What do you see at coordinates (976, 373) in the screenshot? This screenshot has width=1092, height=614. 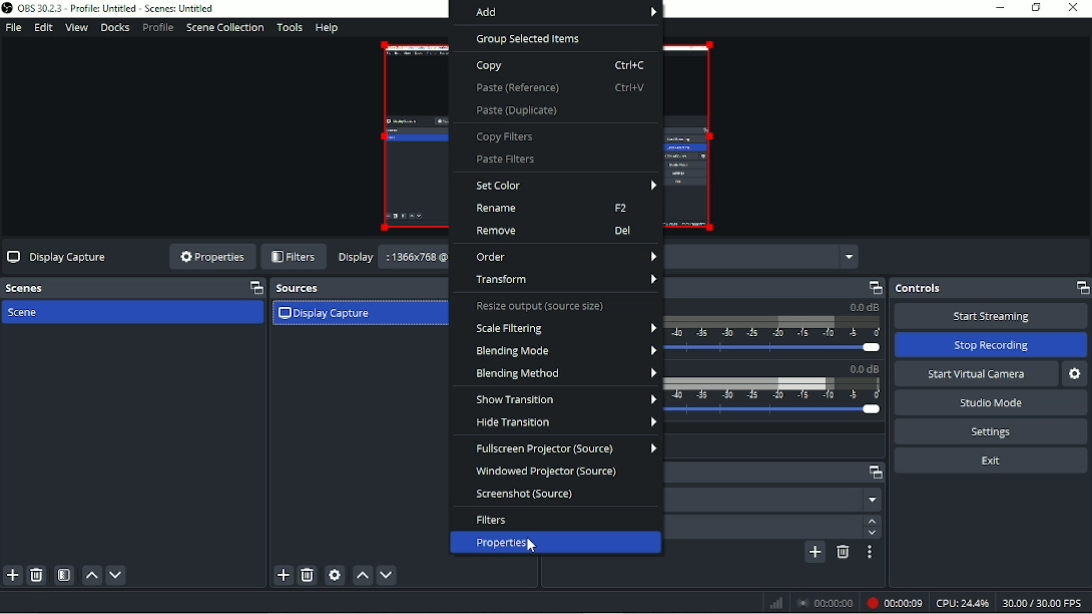 I see `Start virtual camera` at bounding box center [976, 373].